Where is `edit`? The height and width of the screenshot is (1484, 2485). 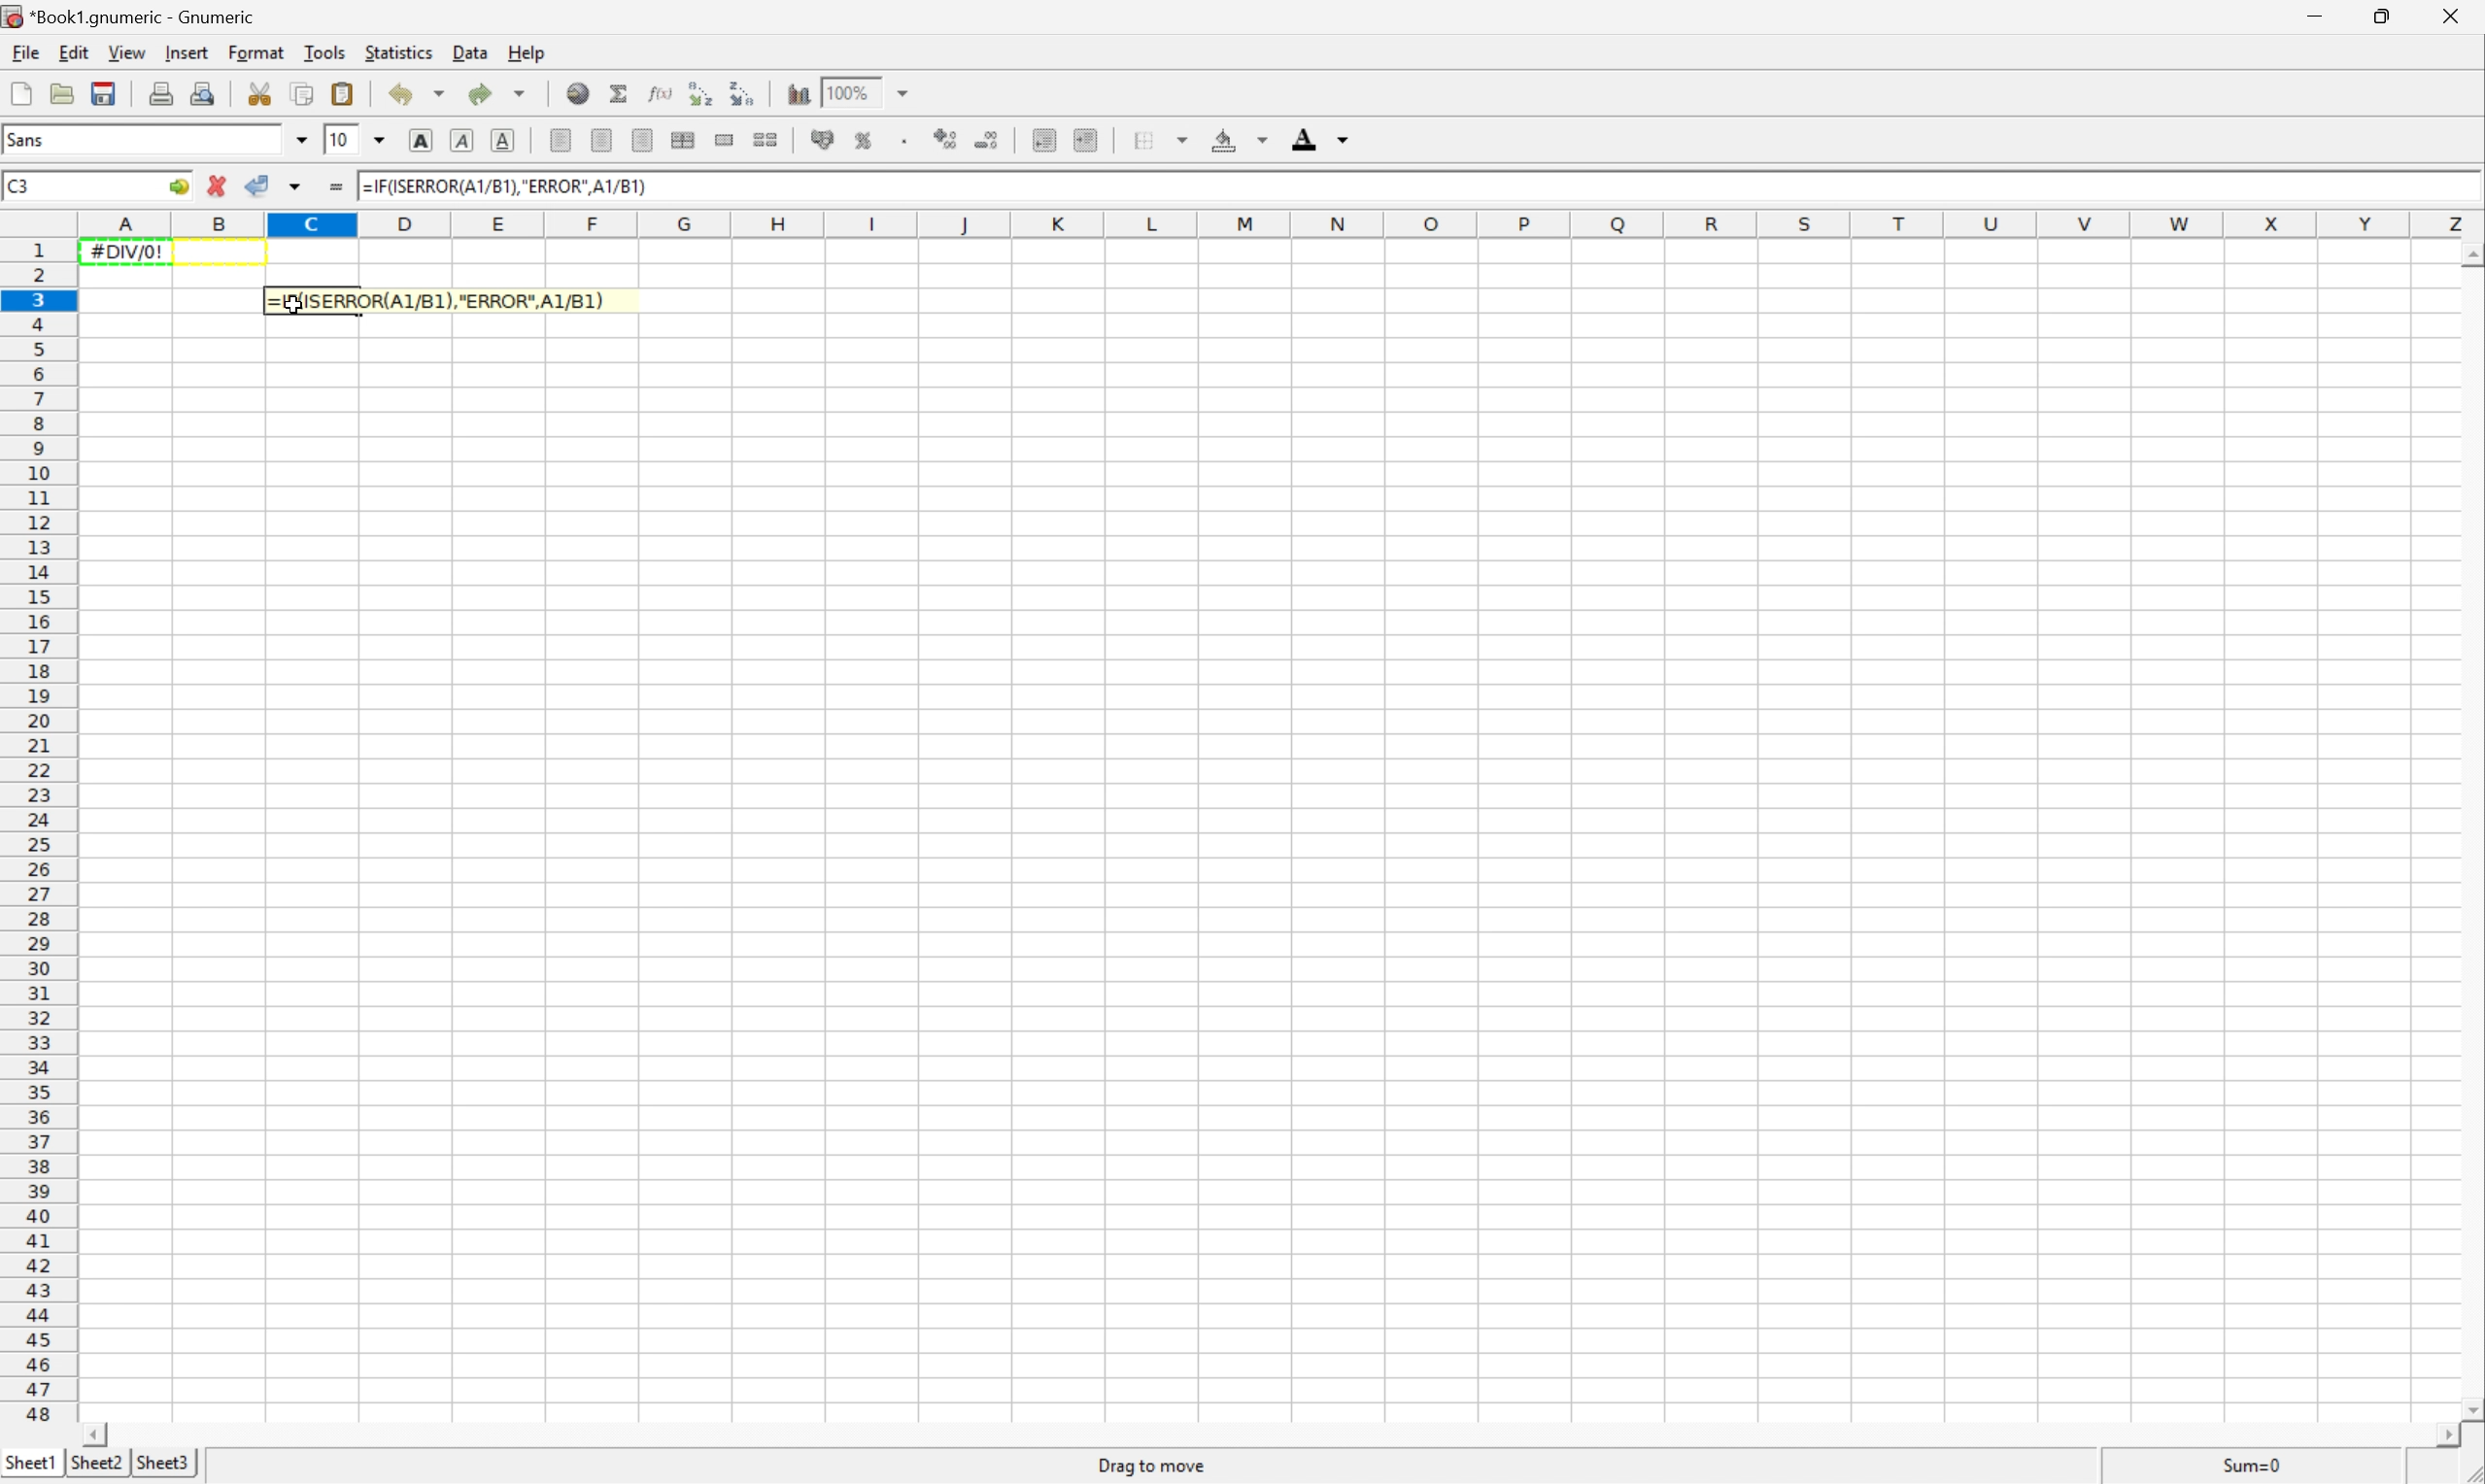
edit is located at coordinates (76, 54).